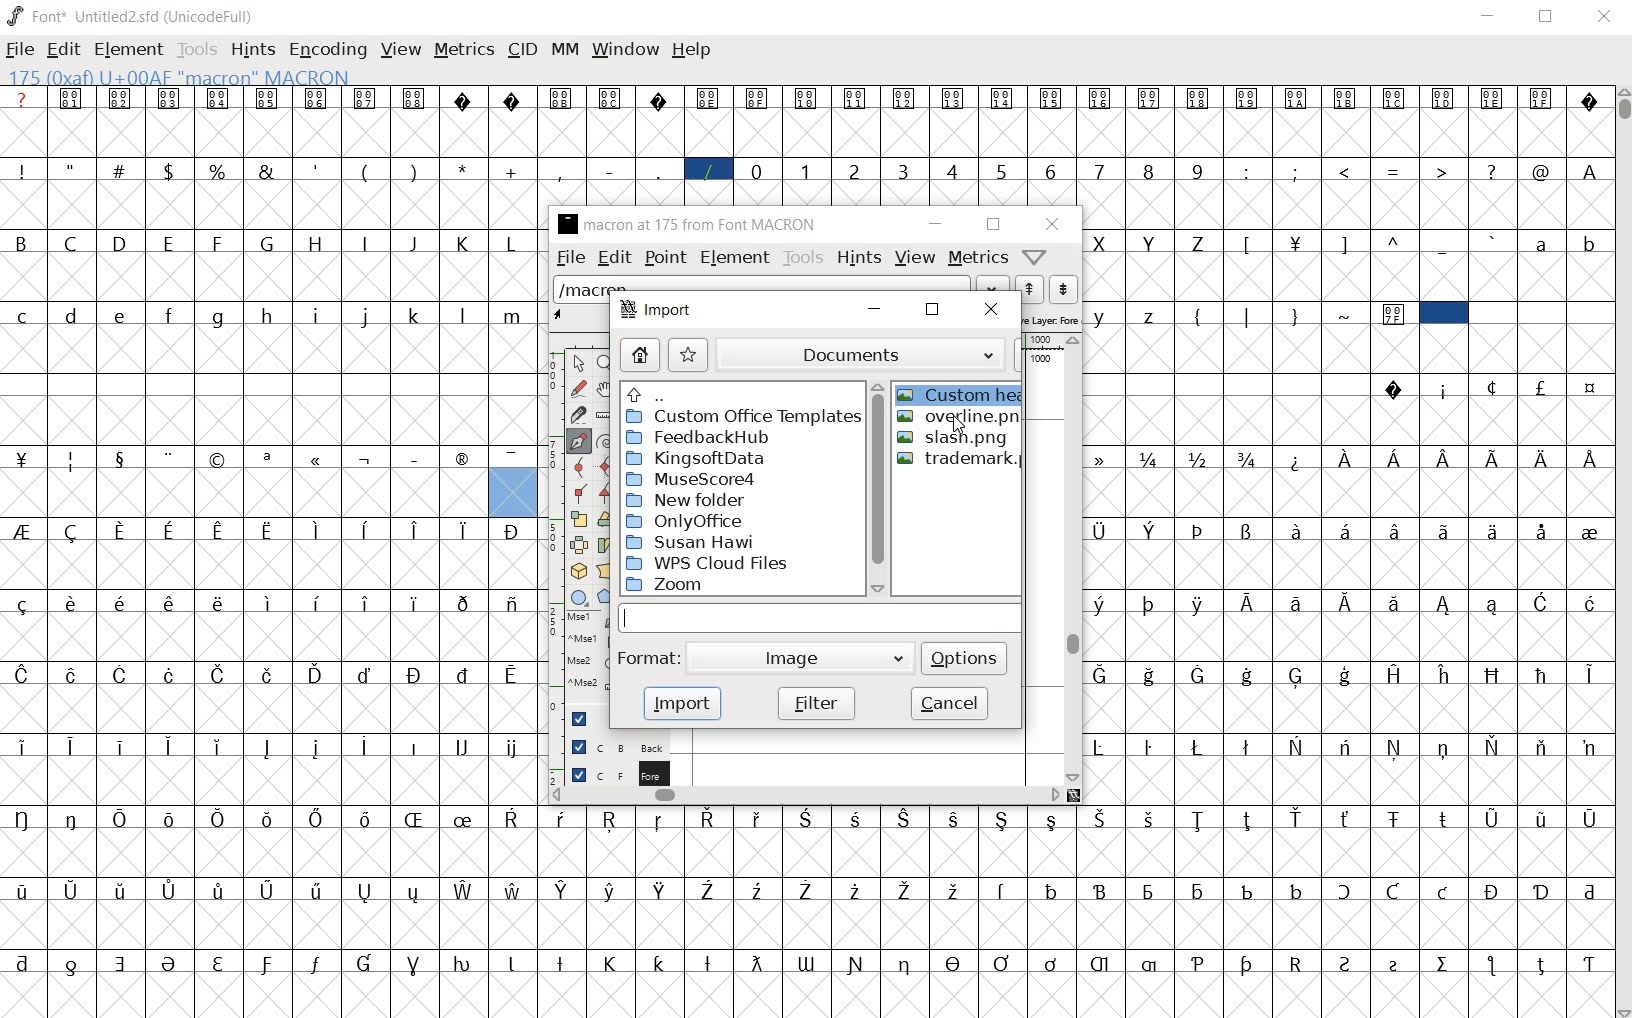 The image size is (1632, 1018). What do you see at coordinates (269, 603) in the screenshot?
I see `Symbol` at bounding box center [269, 603].